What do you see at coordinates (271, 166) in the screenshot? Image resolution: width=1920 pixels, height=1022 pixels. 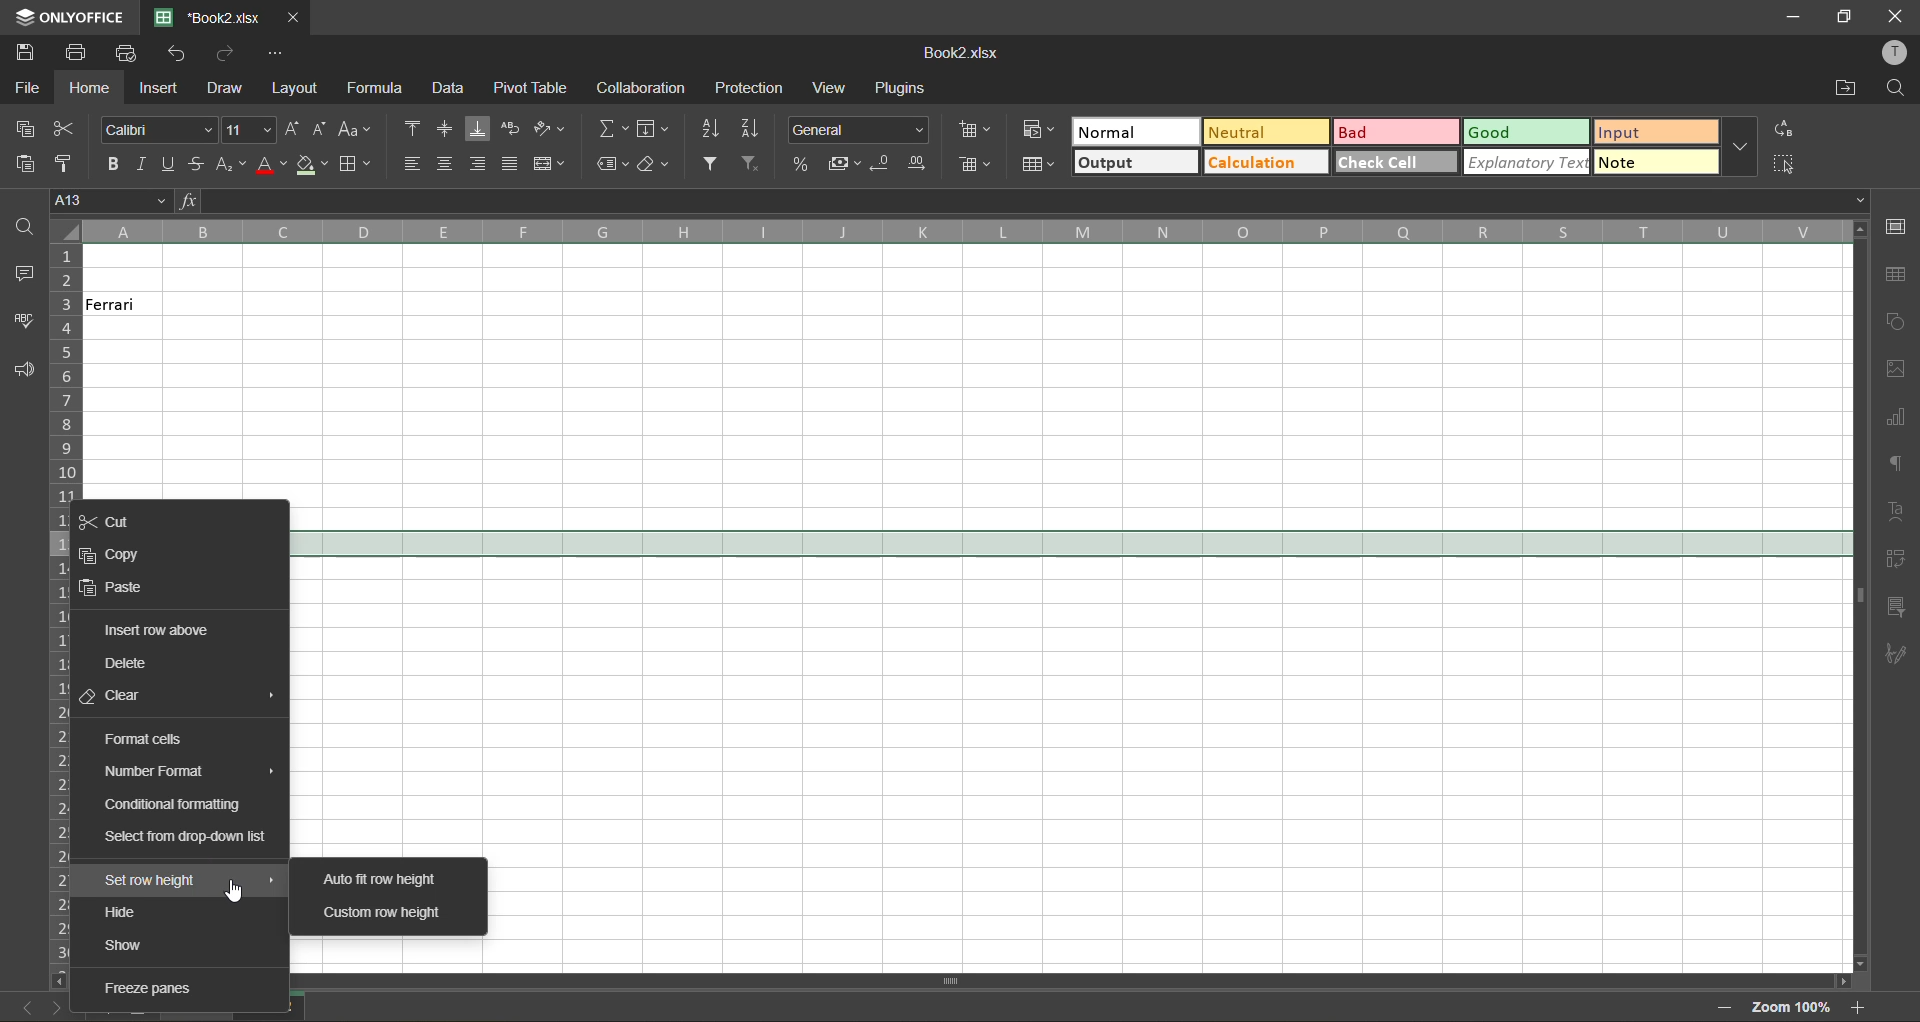 I see `font color` at bounding box center [271, 166].